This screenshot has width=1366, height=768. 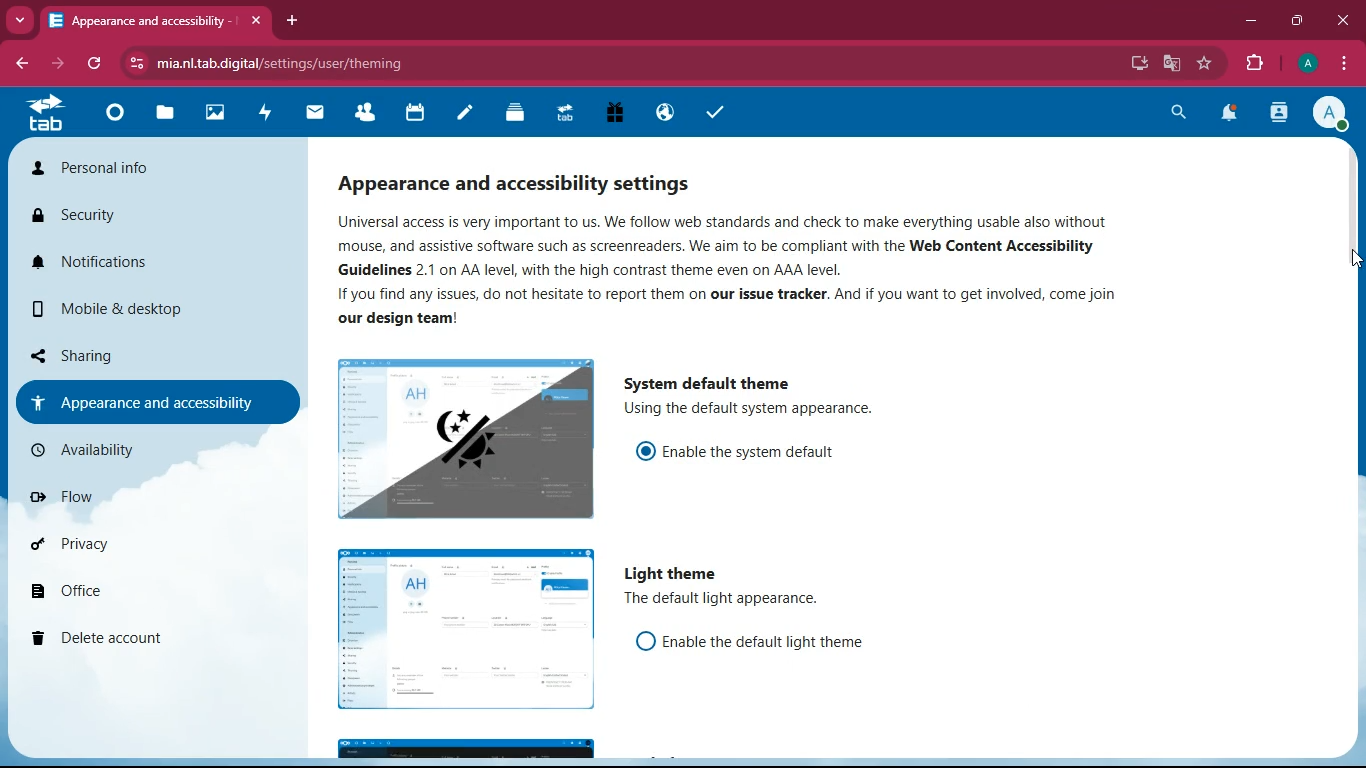 I want to click on light theme, so click(x=680, y=573).